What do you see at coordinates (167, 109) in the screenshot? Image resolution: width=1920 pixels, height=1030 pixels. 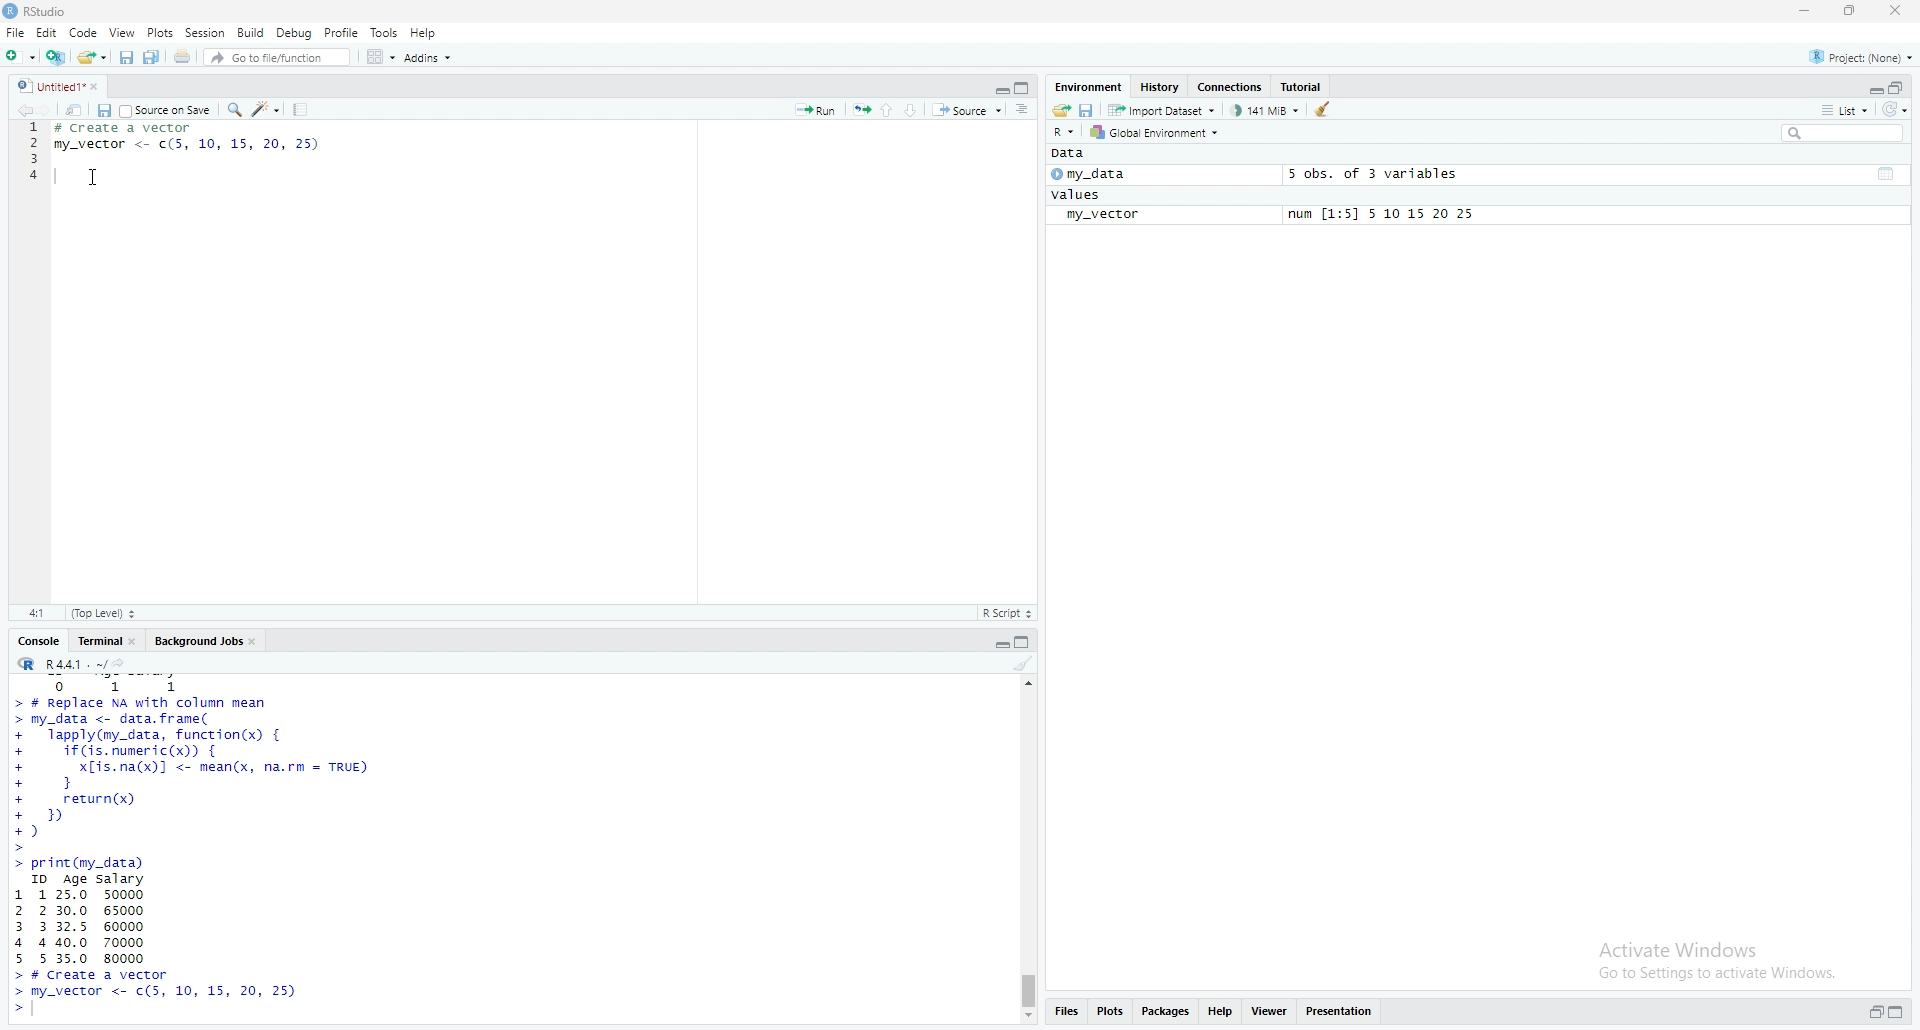 I see `source on save` at bounding box center [167, 109].